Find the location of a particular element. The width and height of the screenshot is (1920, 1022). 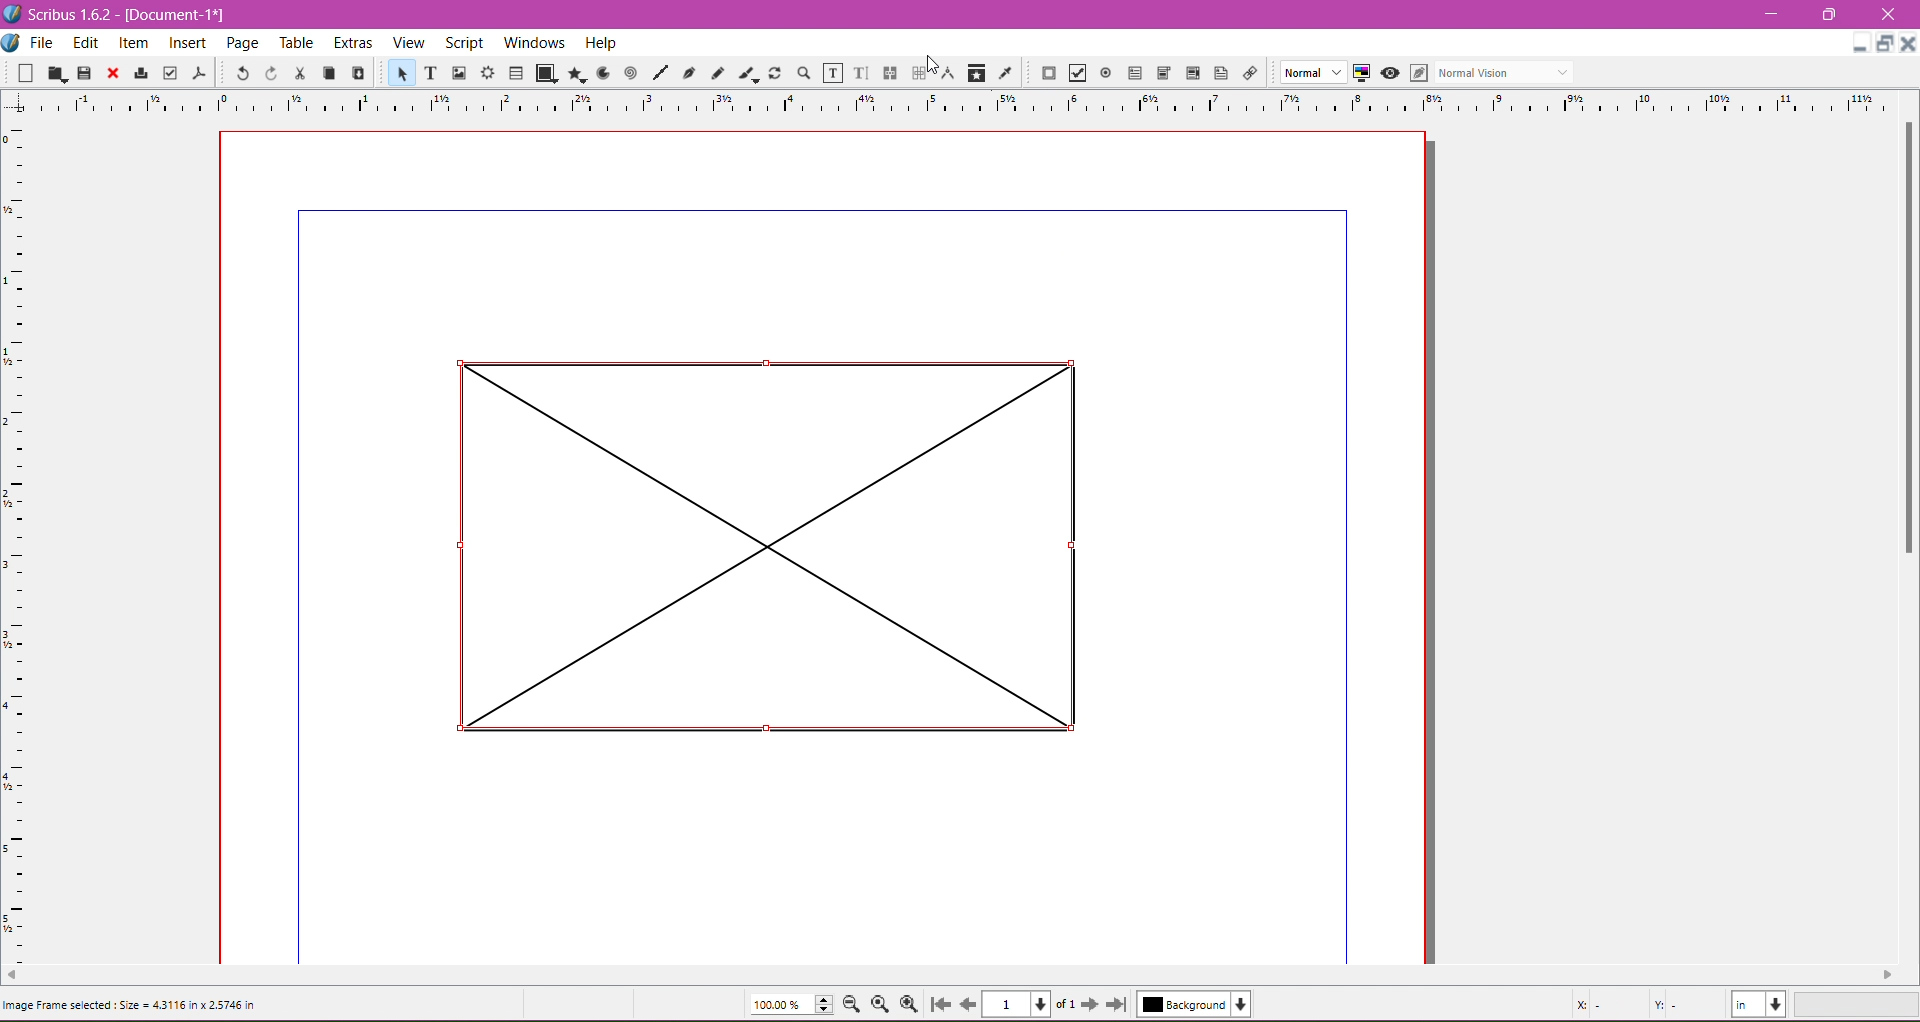

Edit is located at coordinates (85, 44).